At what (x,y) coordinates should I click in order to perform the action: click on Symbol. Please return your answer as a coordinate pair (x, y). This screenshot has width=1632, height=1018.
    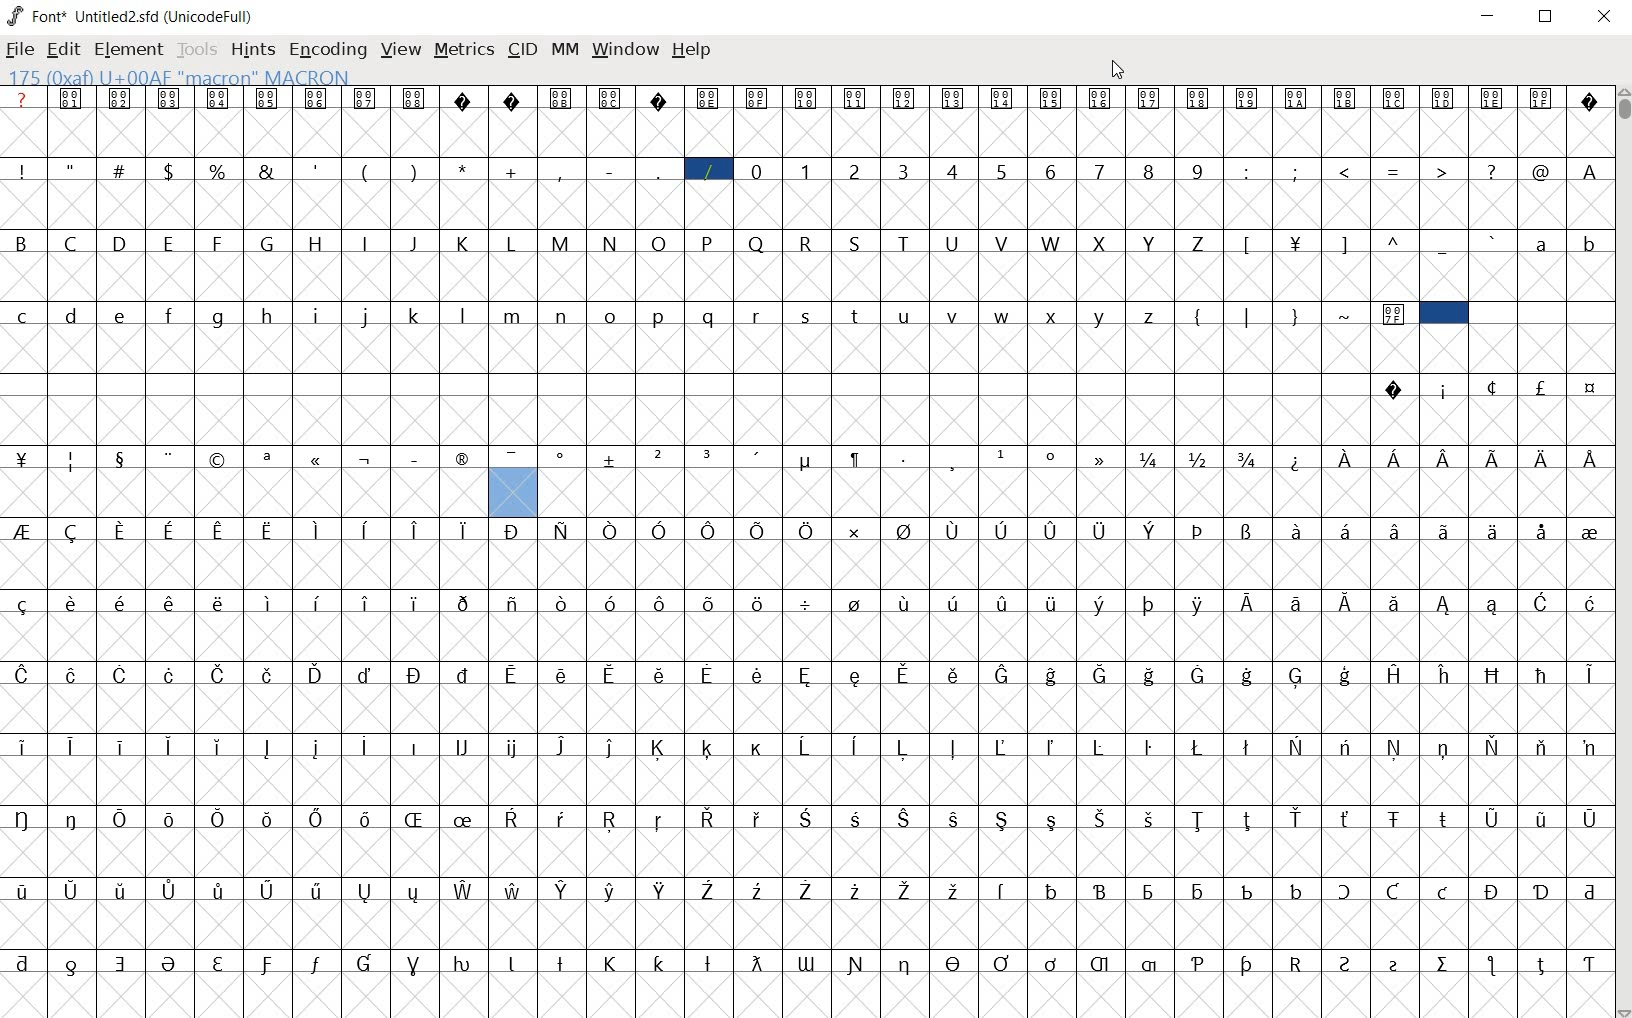
    Looking at the image, I should click on (1445, 390).